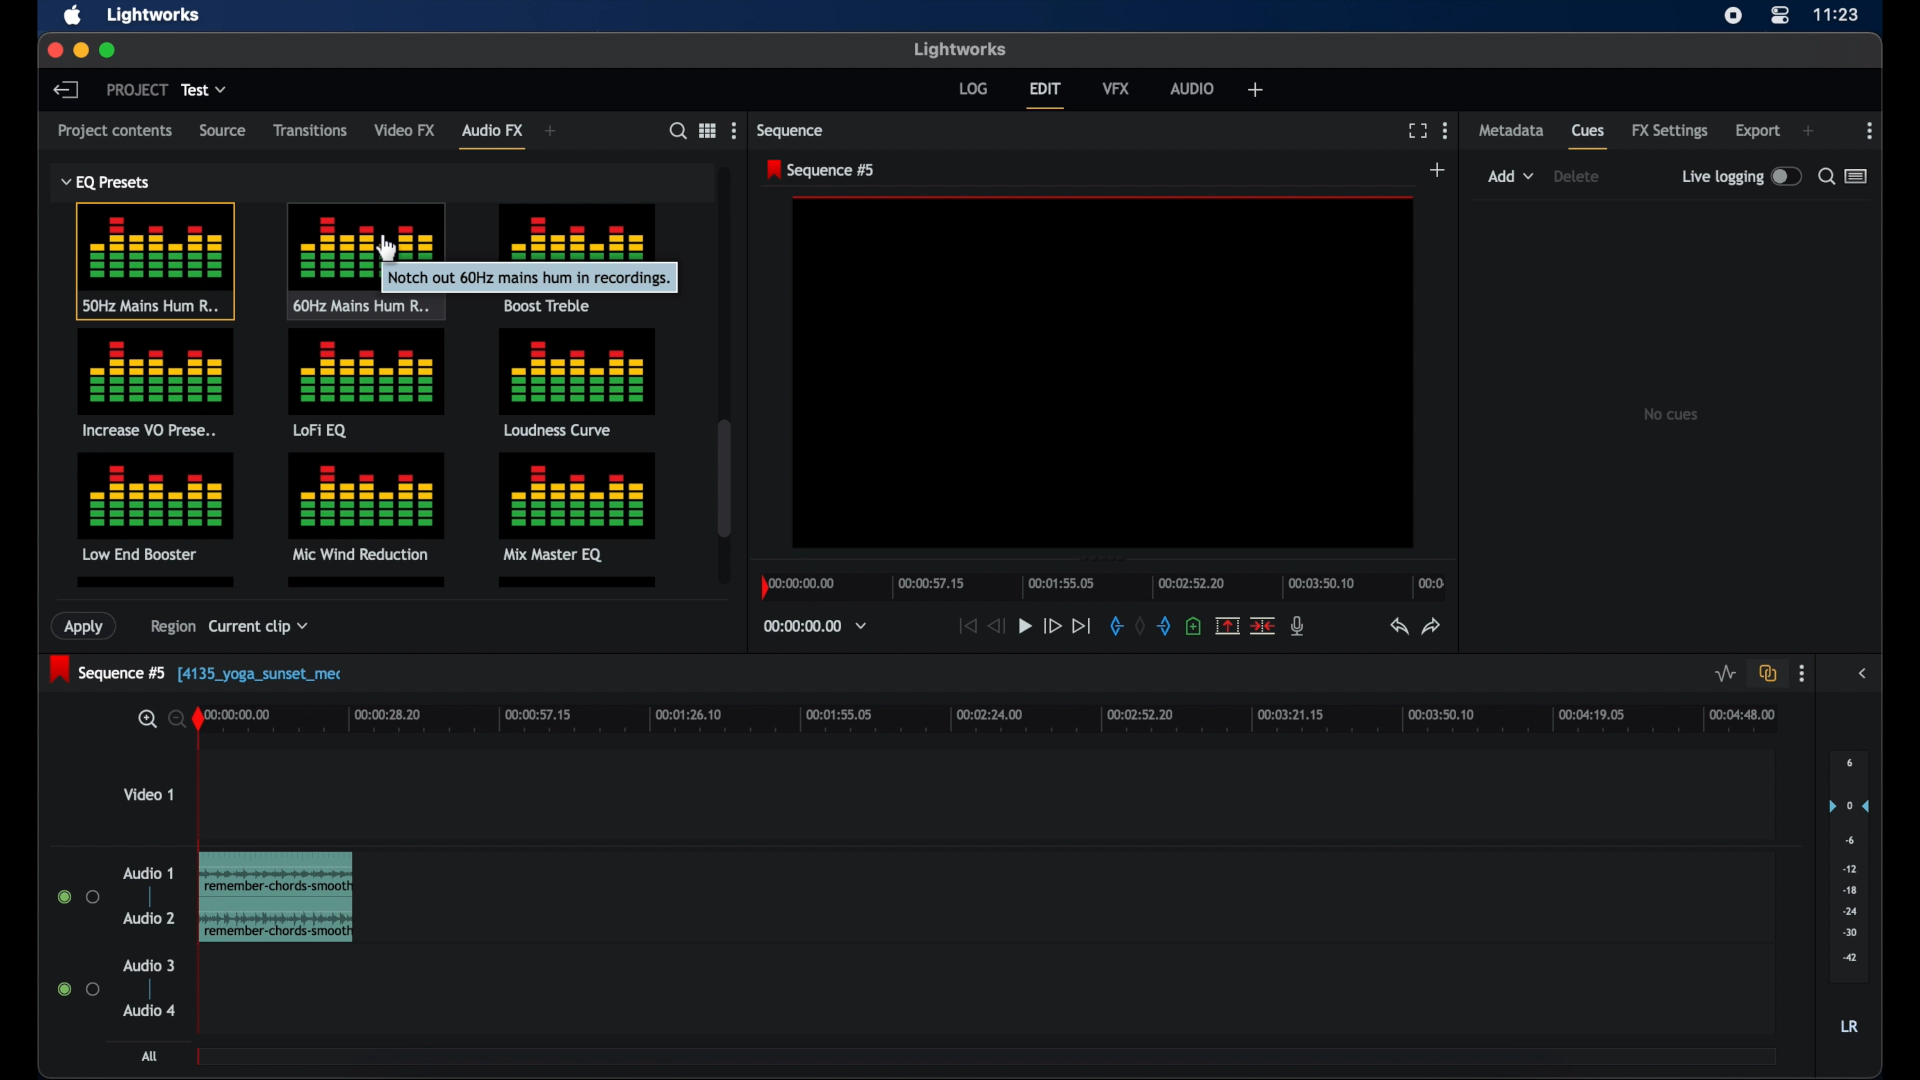  Describe the element at coordinates (156, 15) in the screenshot. I see `lightworks` at that location.